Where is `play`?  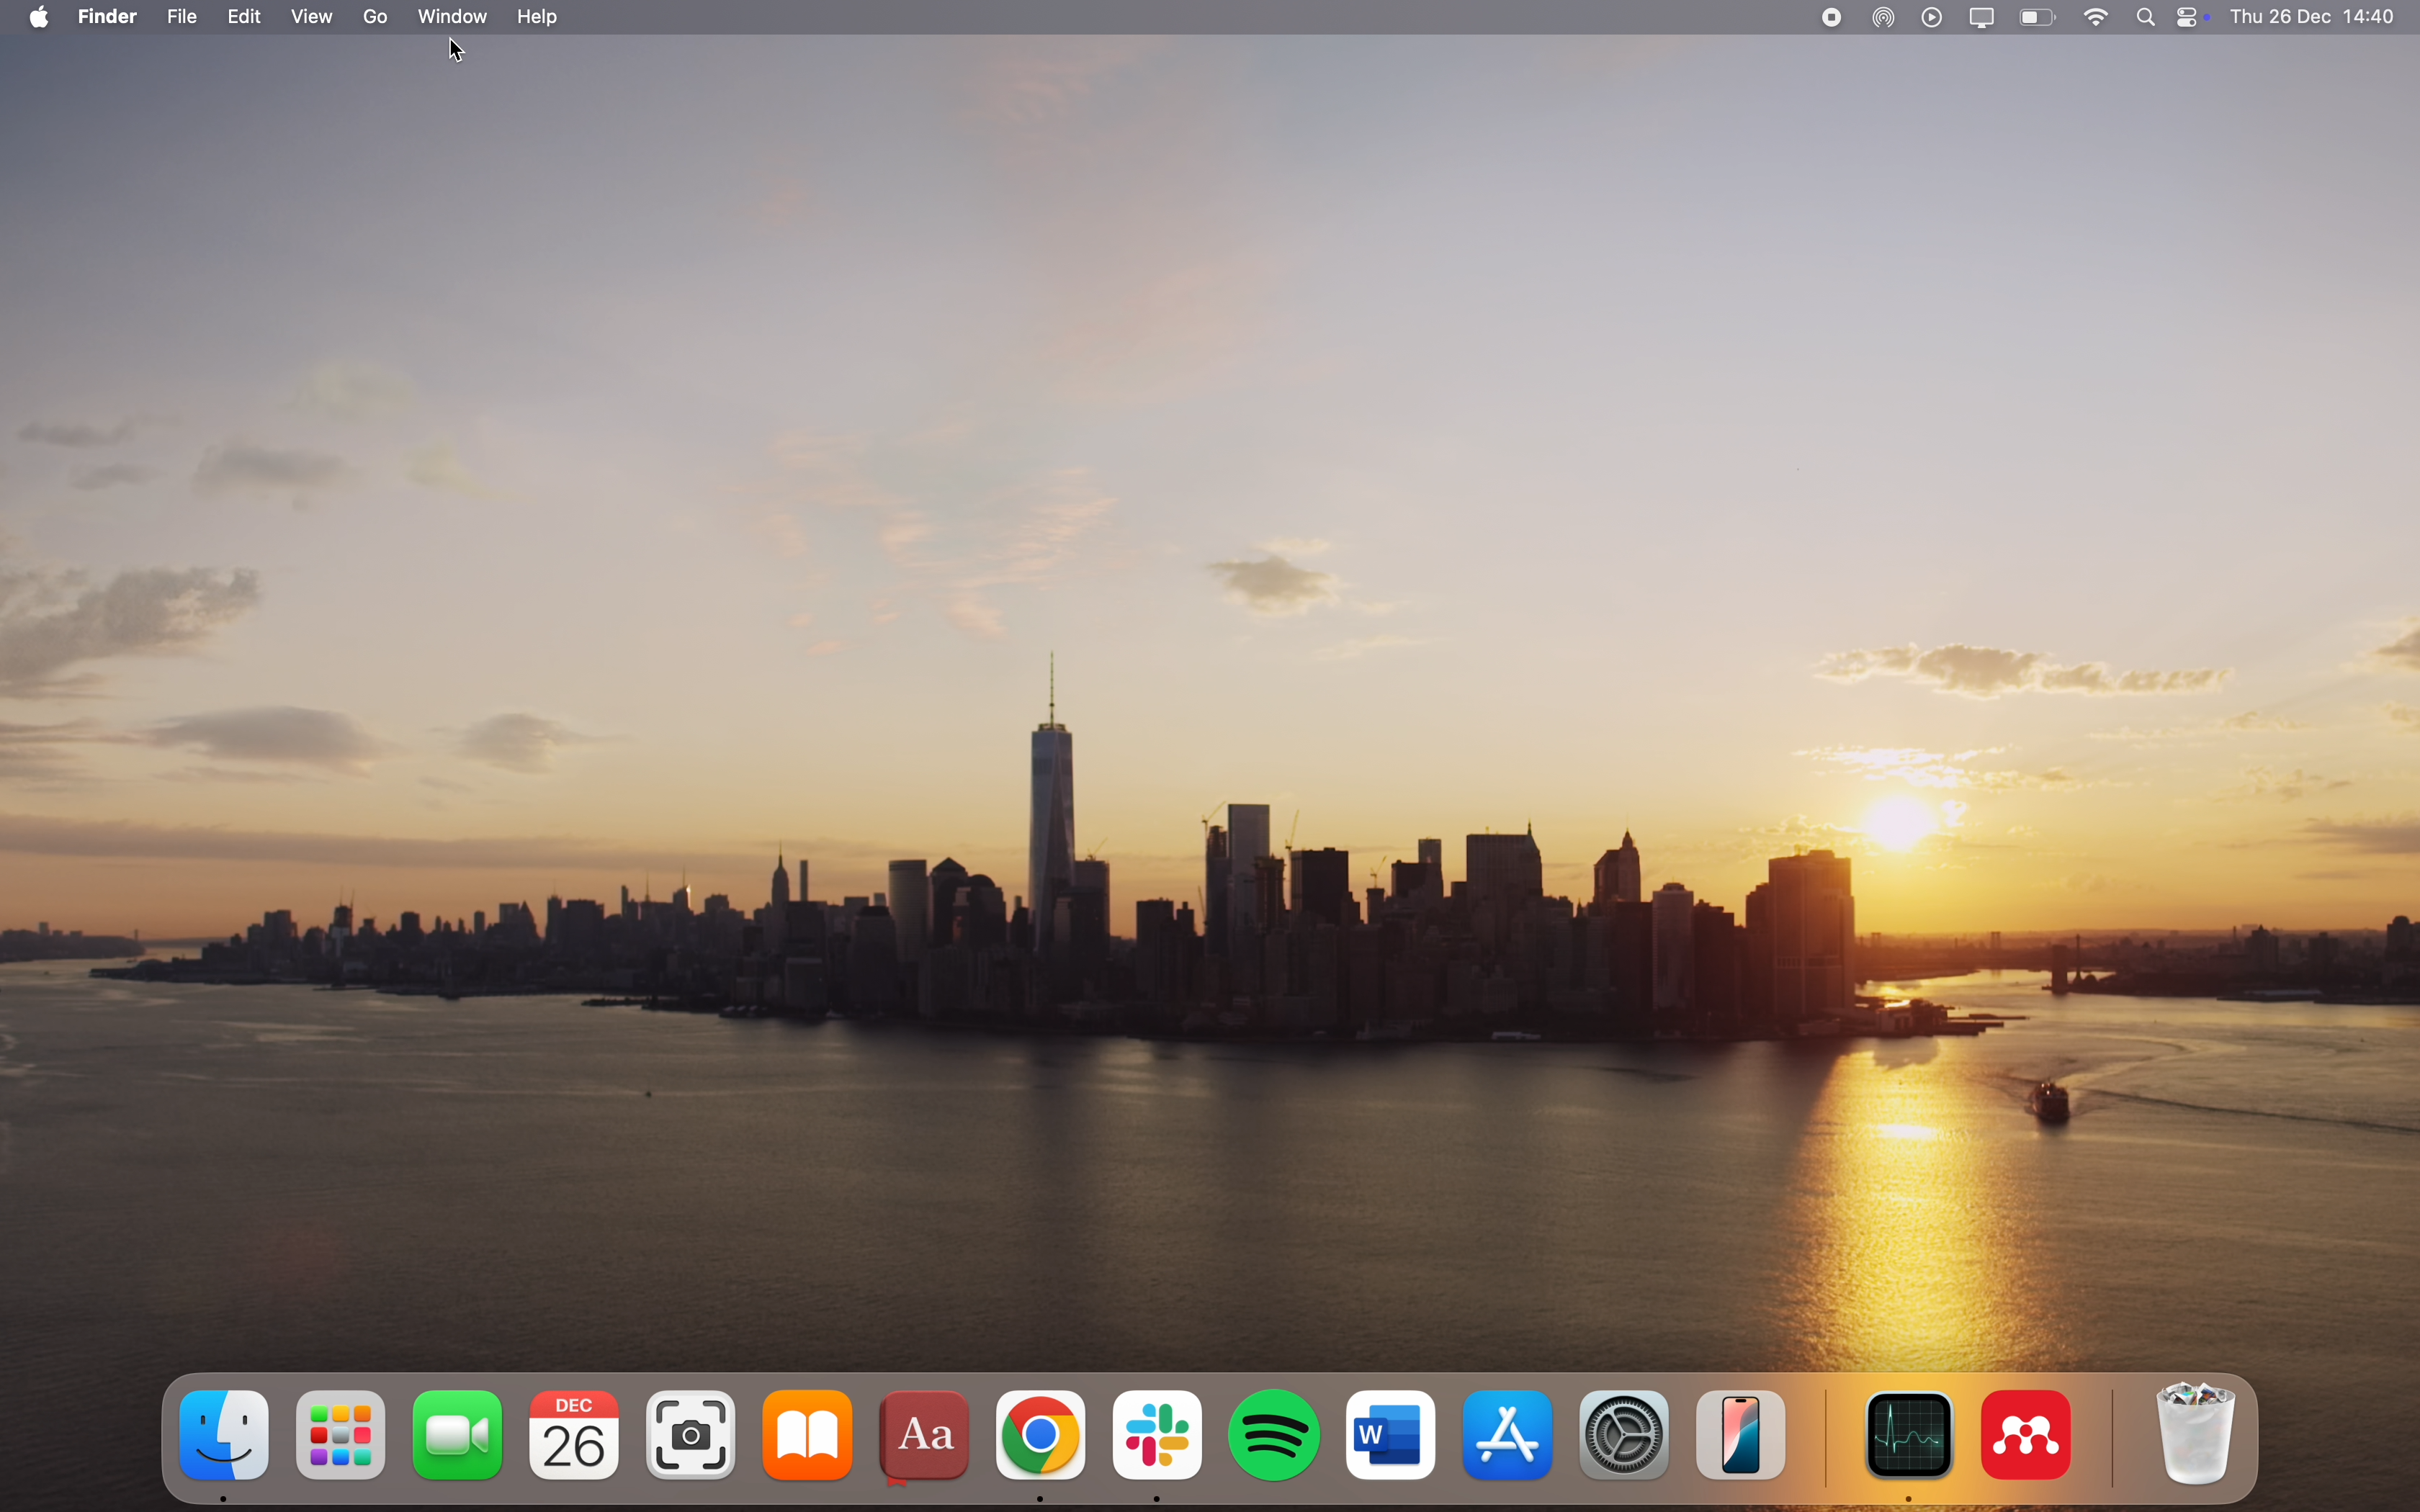
play is located at coordinates (1932, 17).